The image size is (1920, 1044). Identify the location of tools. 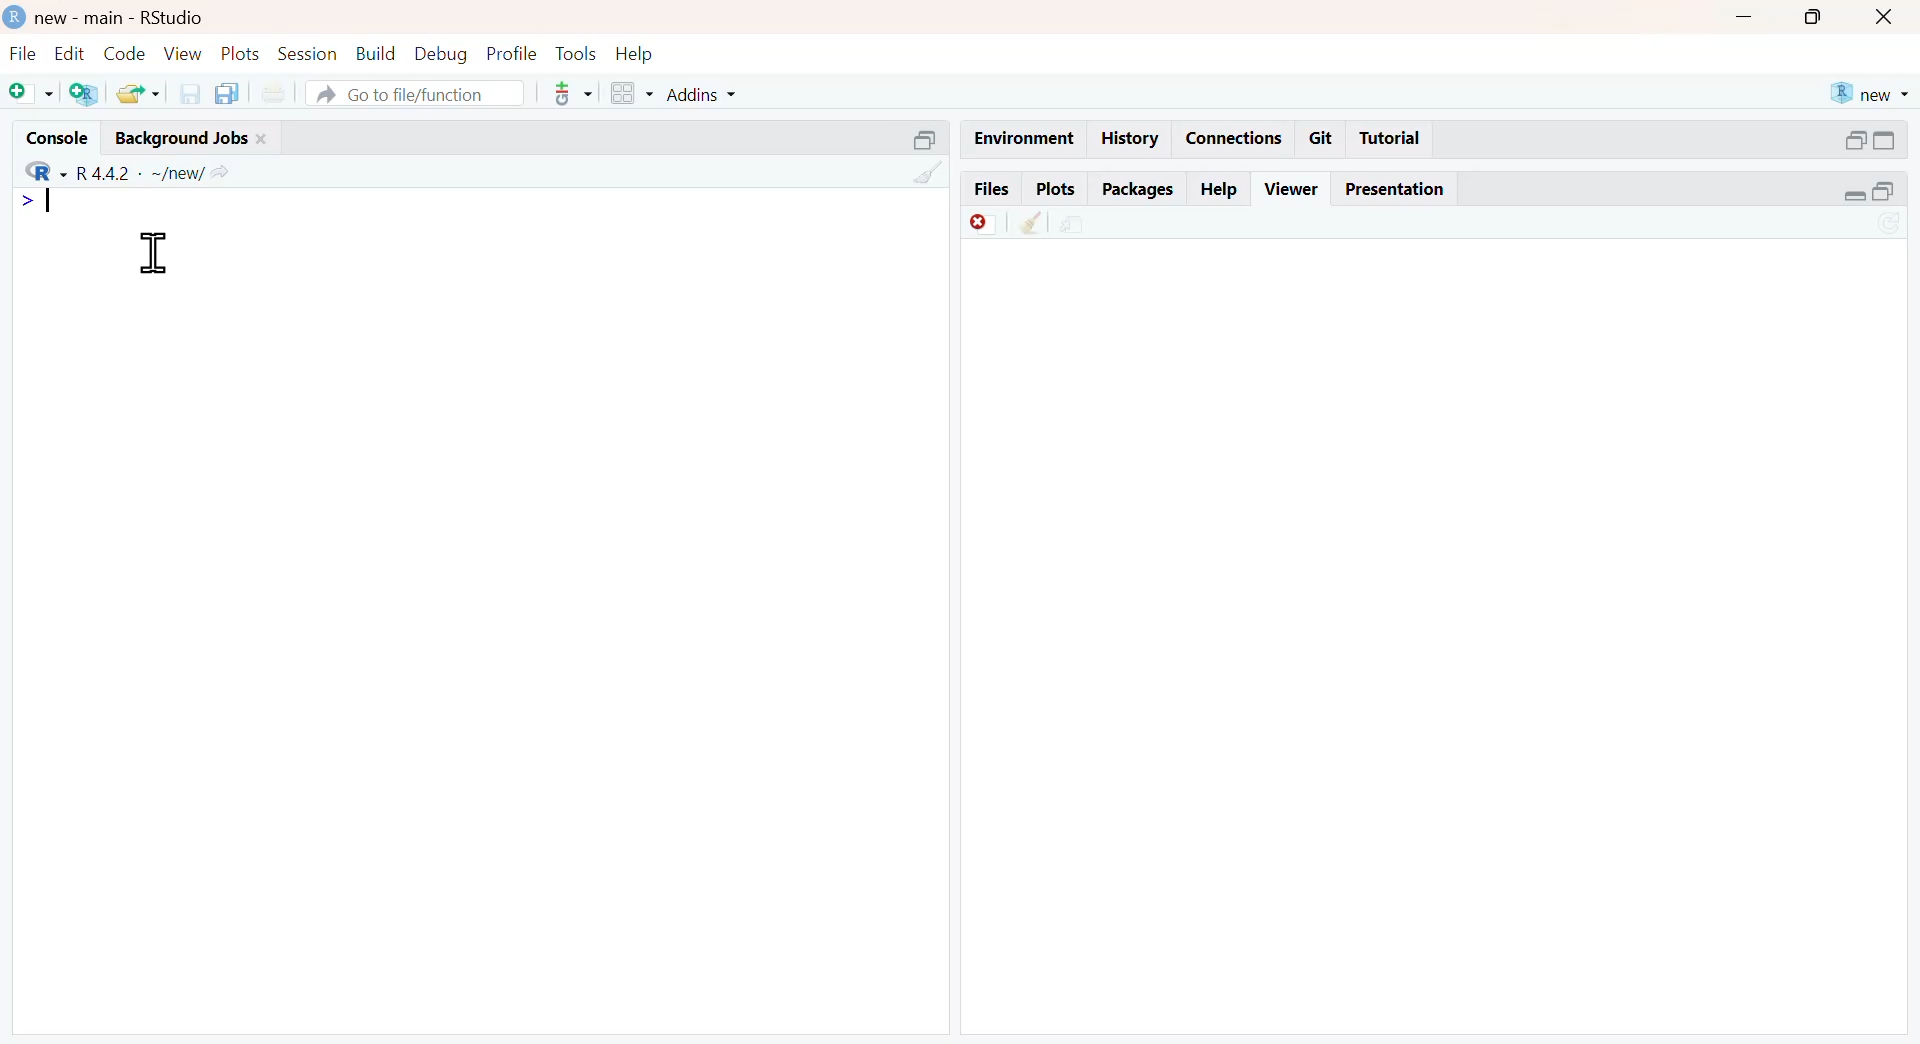
(578, 53).